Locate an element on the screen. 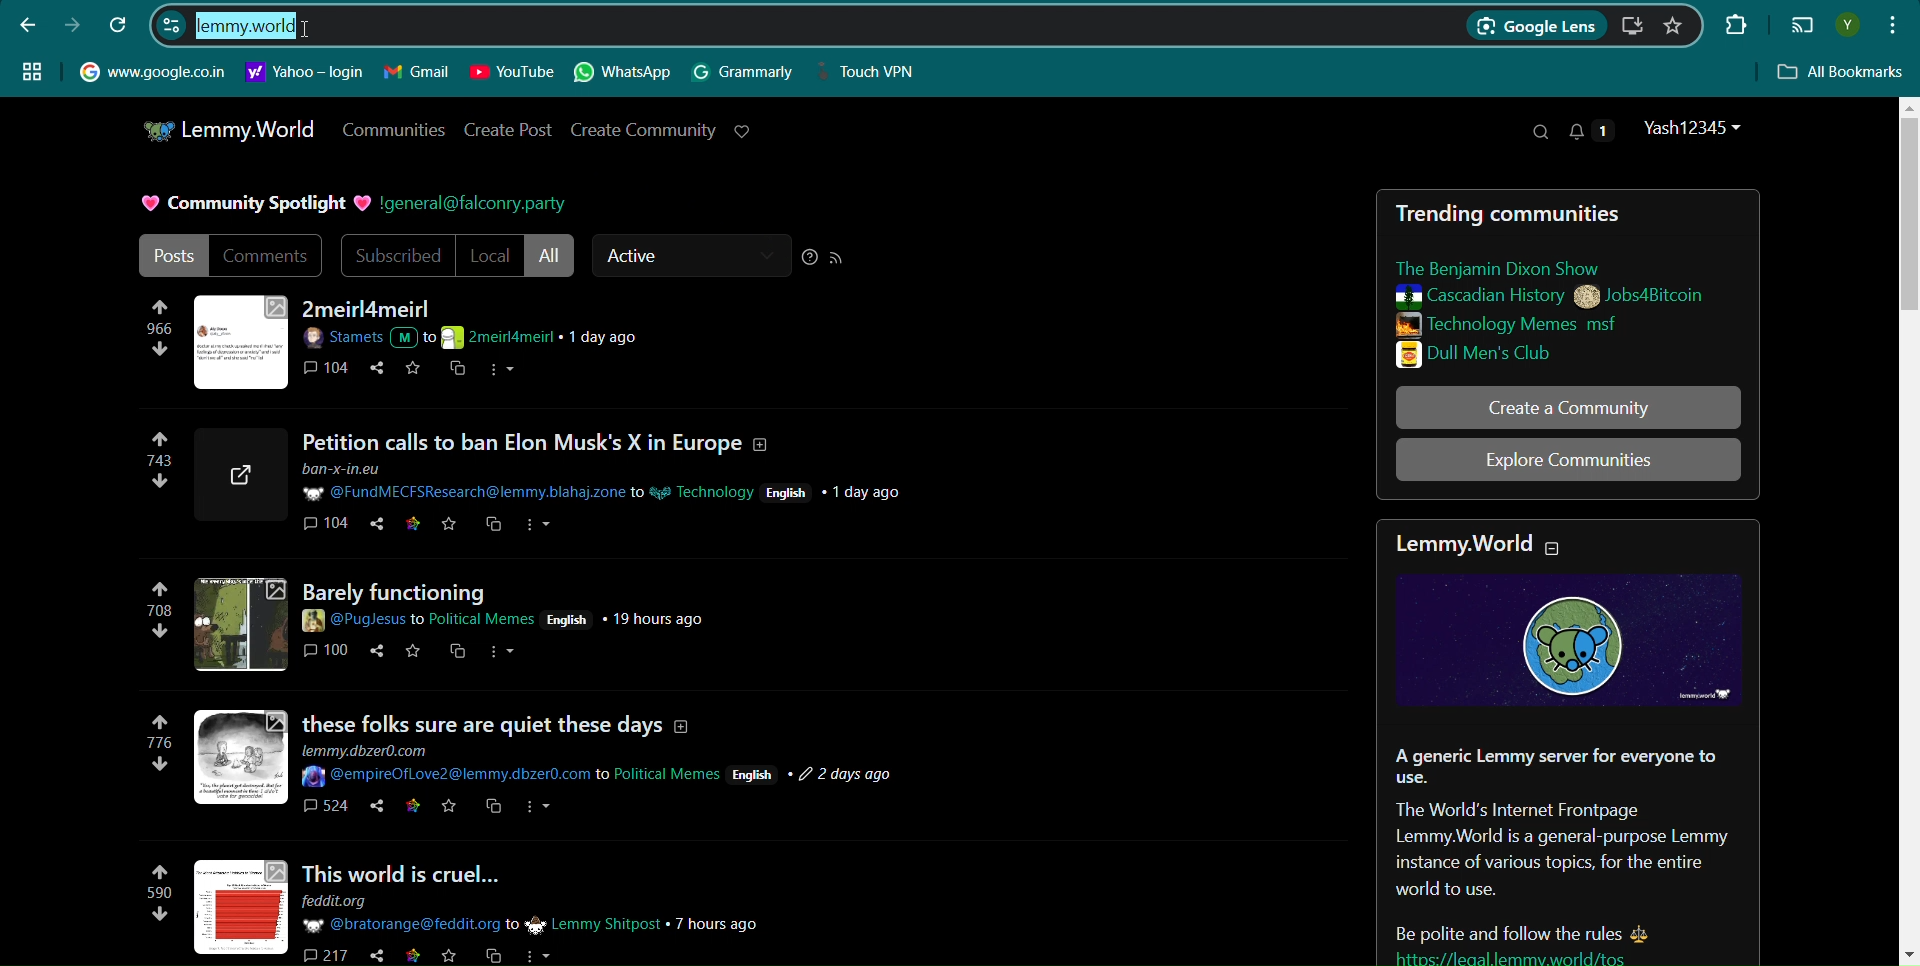 This screenshot has width=1920, height=966. Install Lemmy.world is located at coordinates (1635, 26).